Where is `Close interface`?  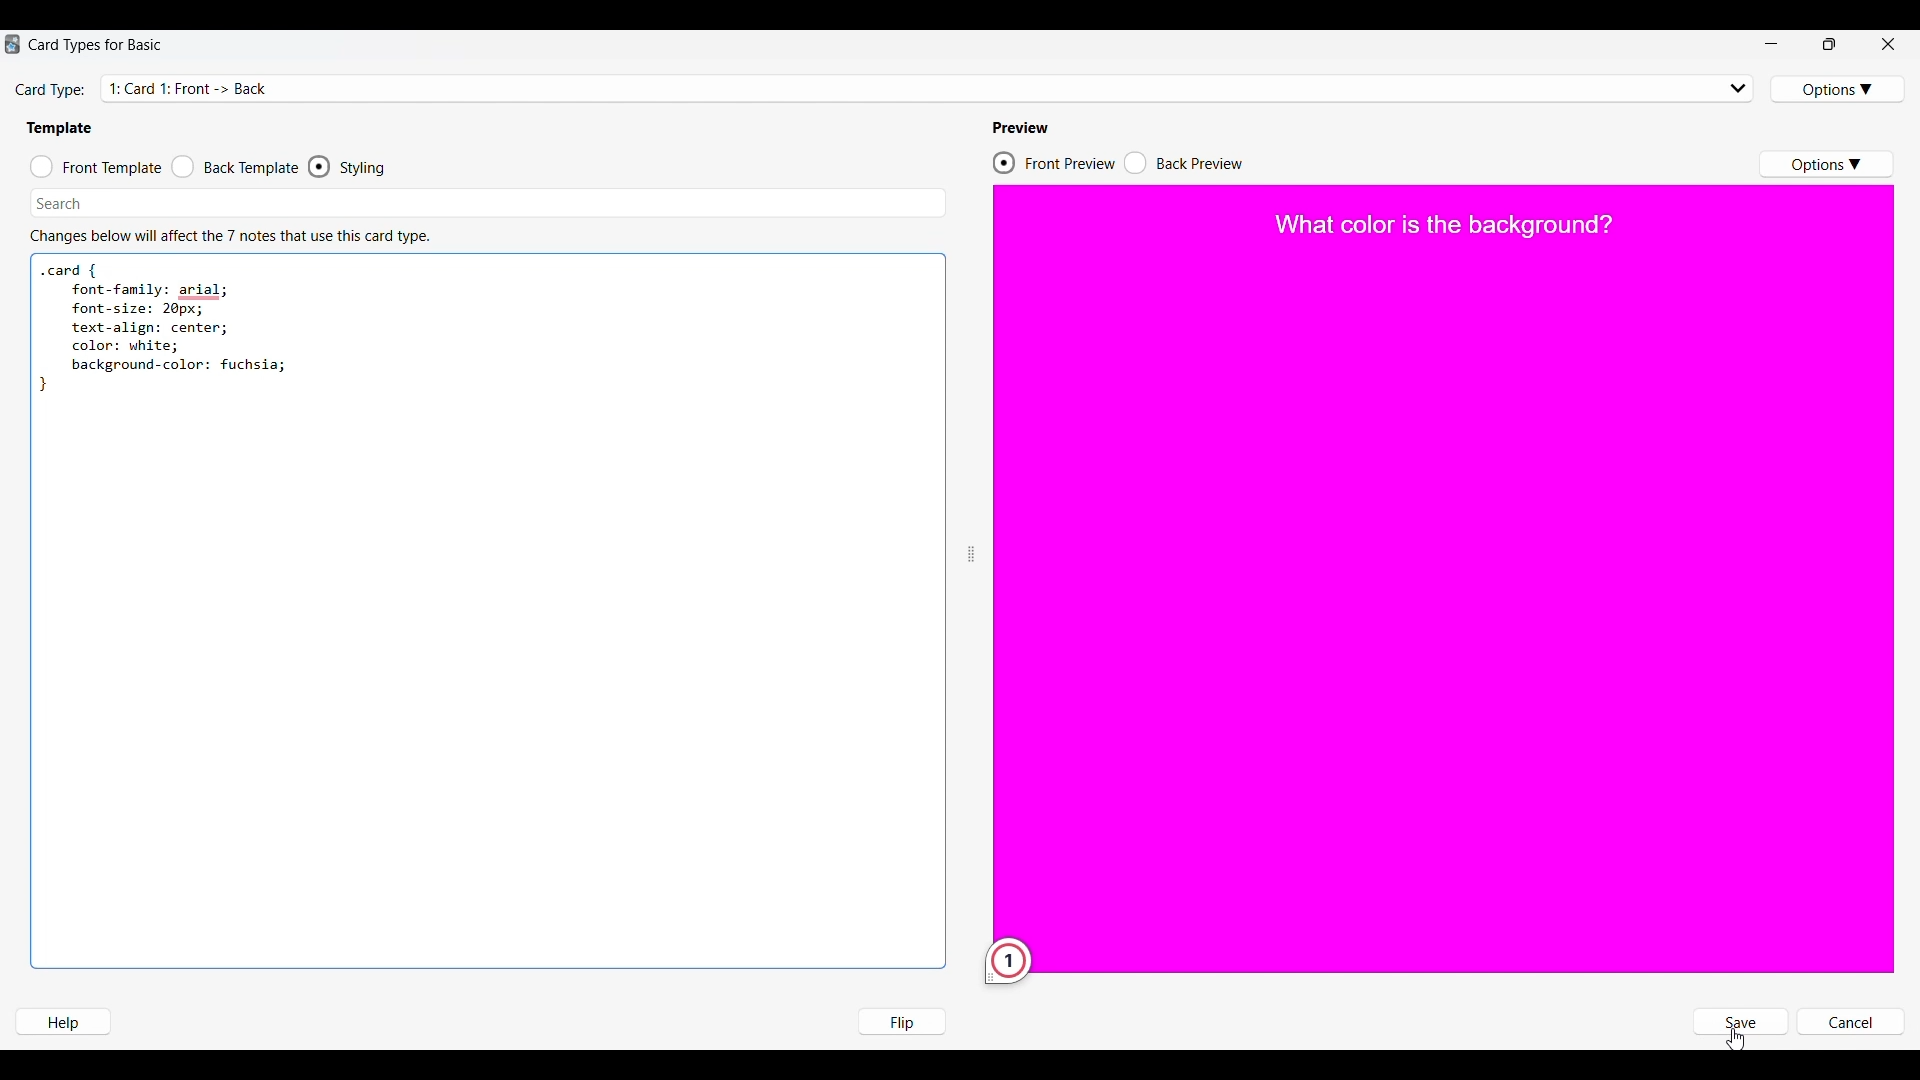
Close interface is located at coordinates (1888, 43).